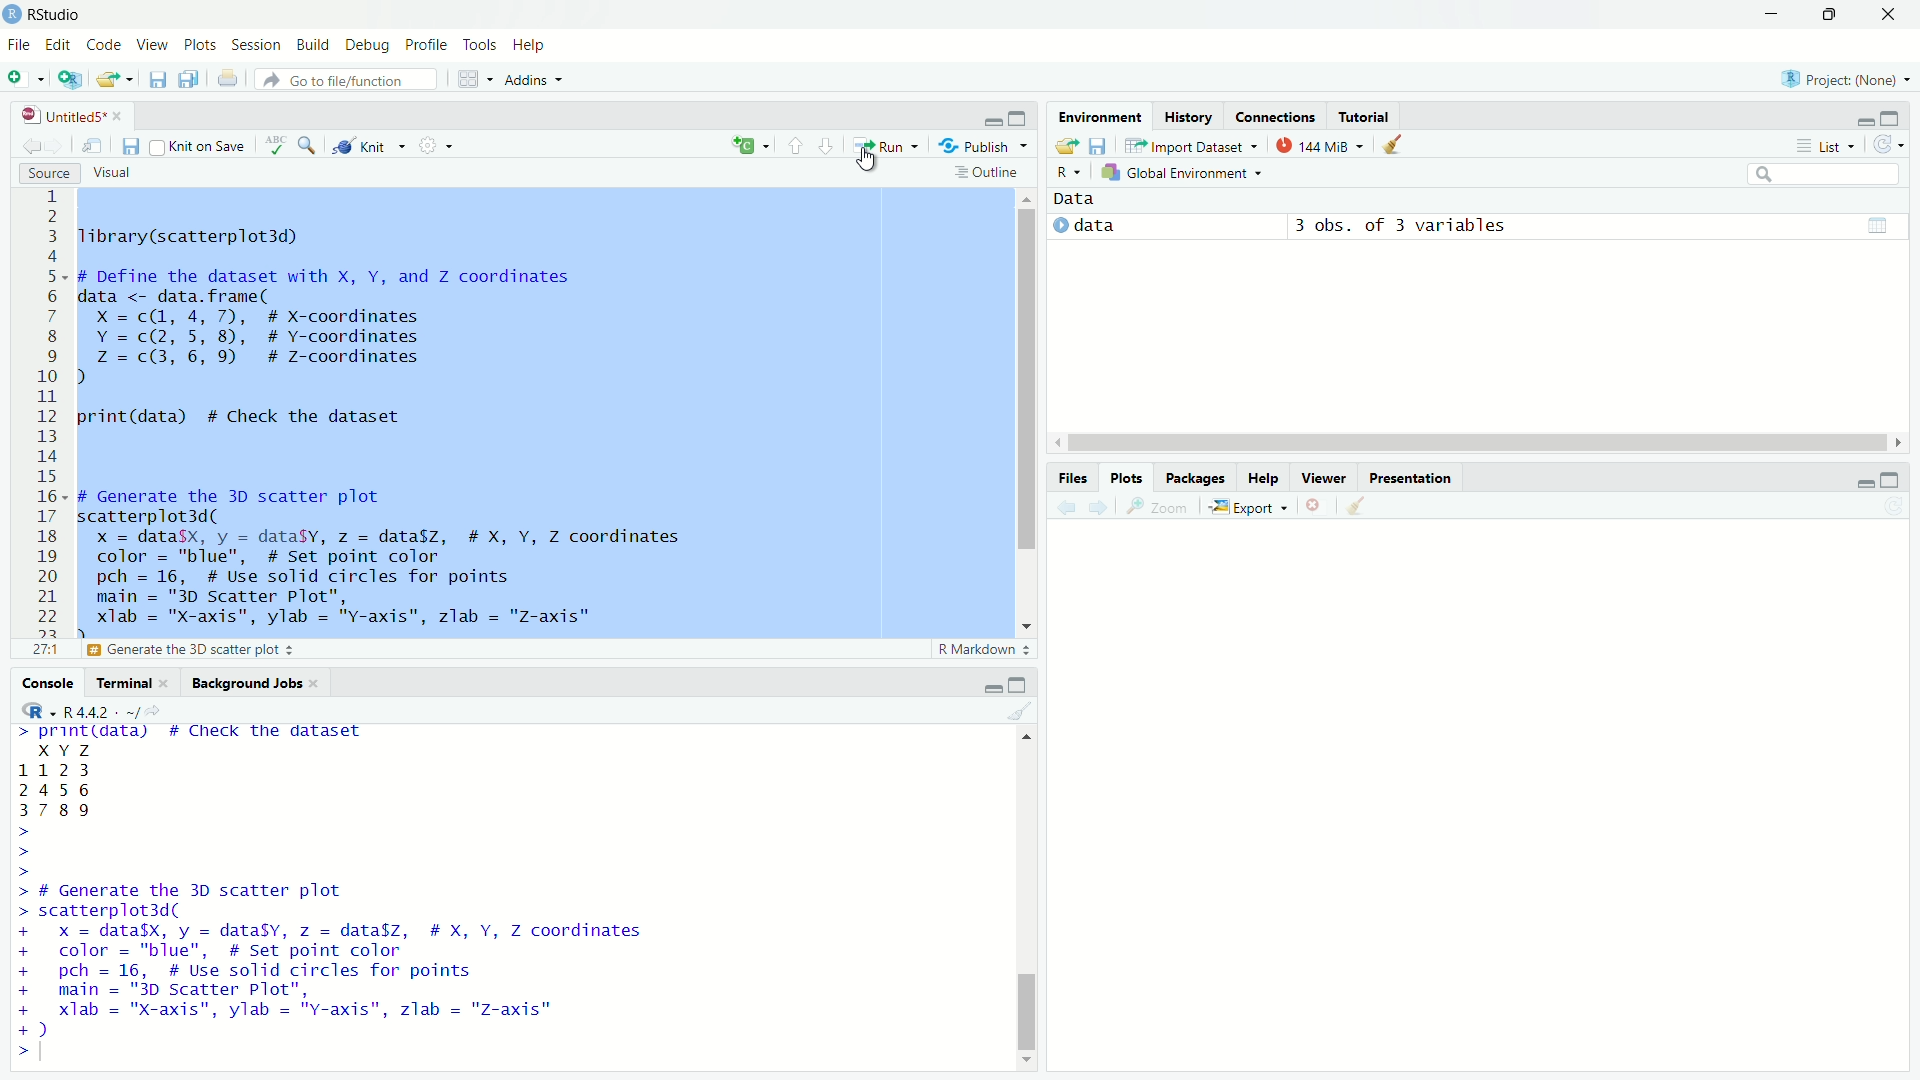  What do you see at coordinates (1097, 508) in the screenshot?
I see `next plot` at bounding box center [1097, 508].